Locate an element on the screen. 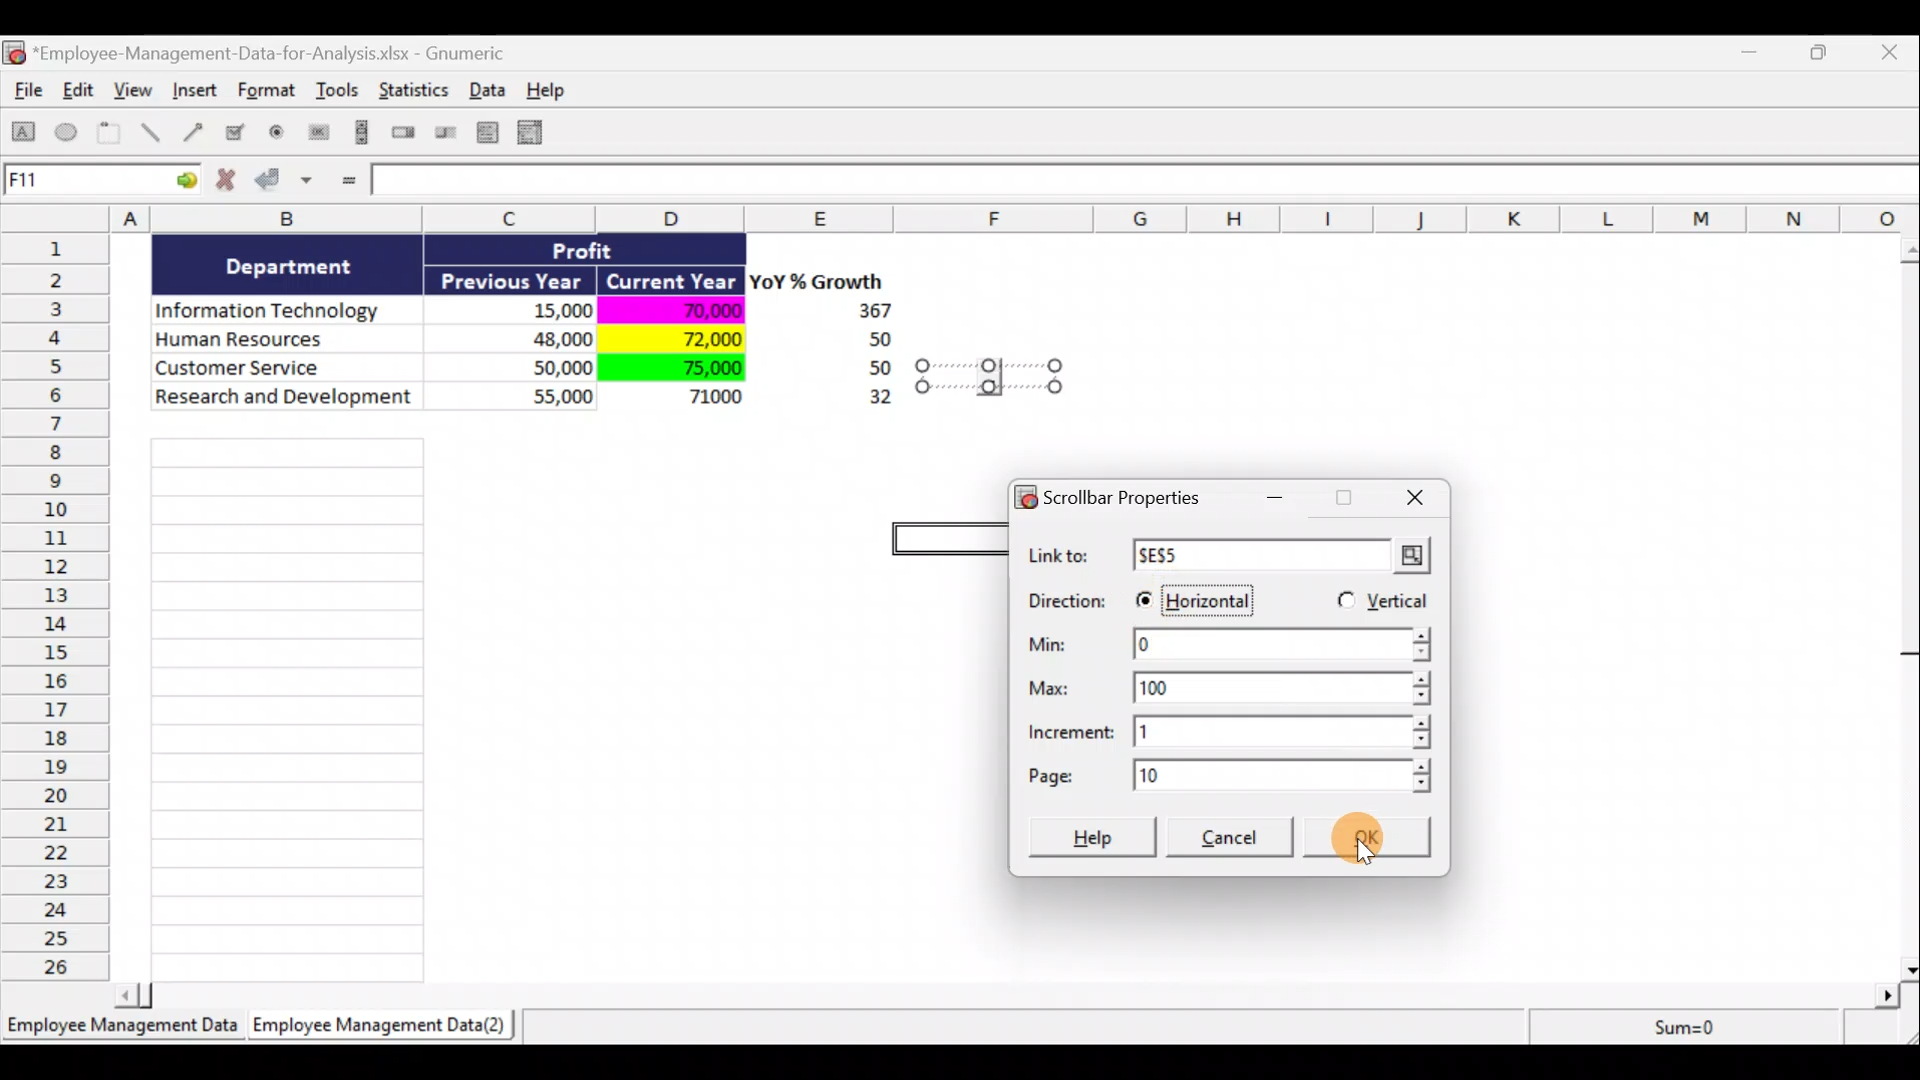  Data is located at coordinates (493, 89).